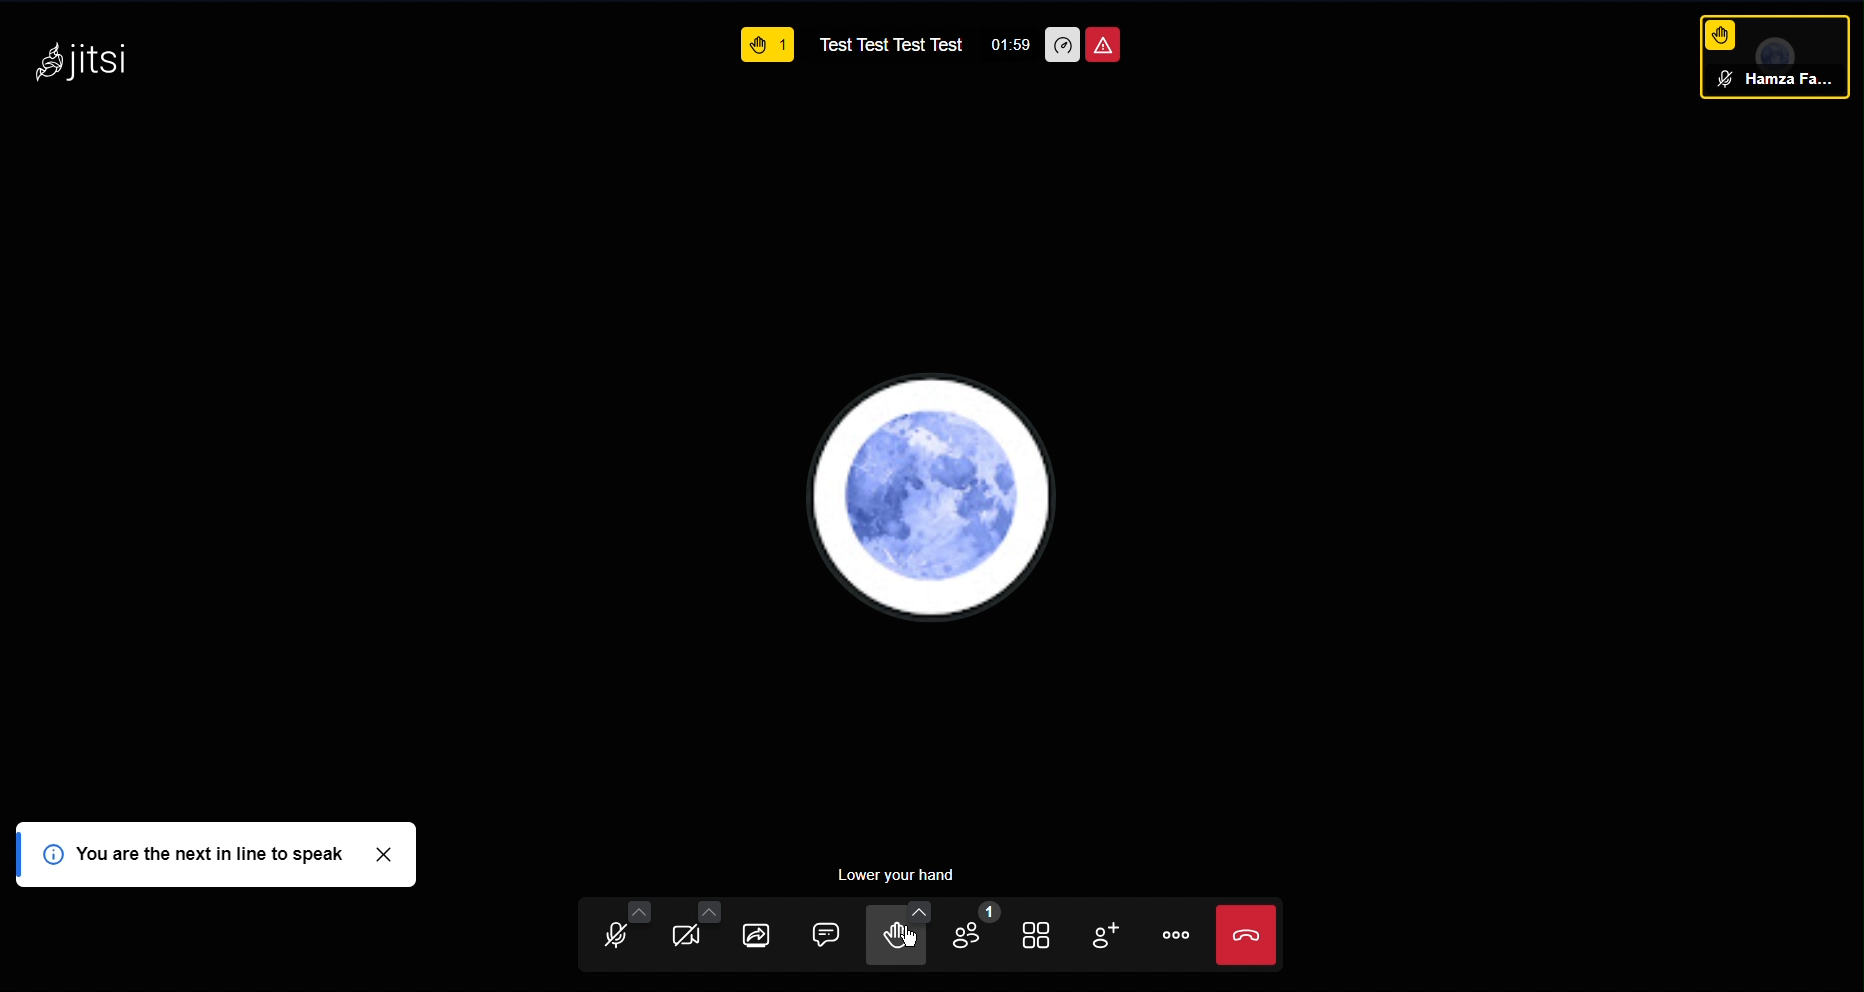 The image size is (1864, 992). I want to click on Jitsi, so click(79, 55).